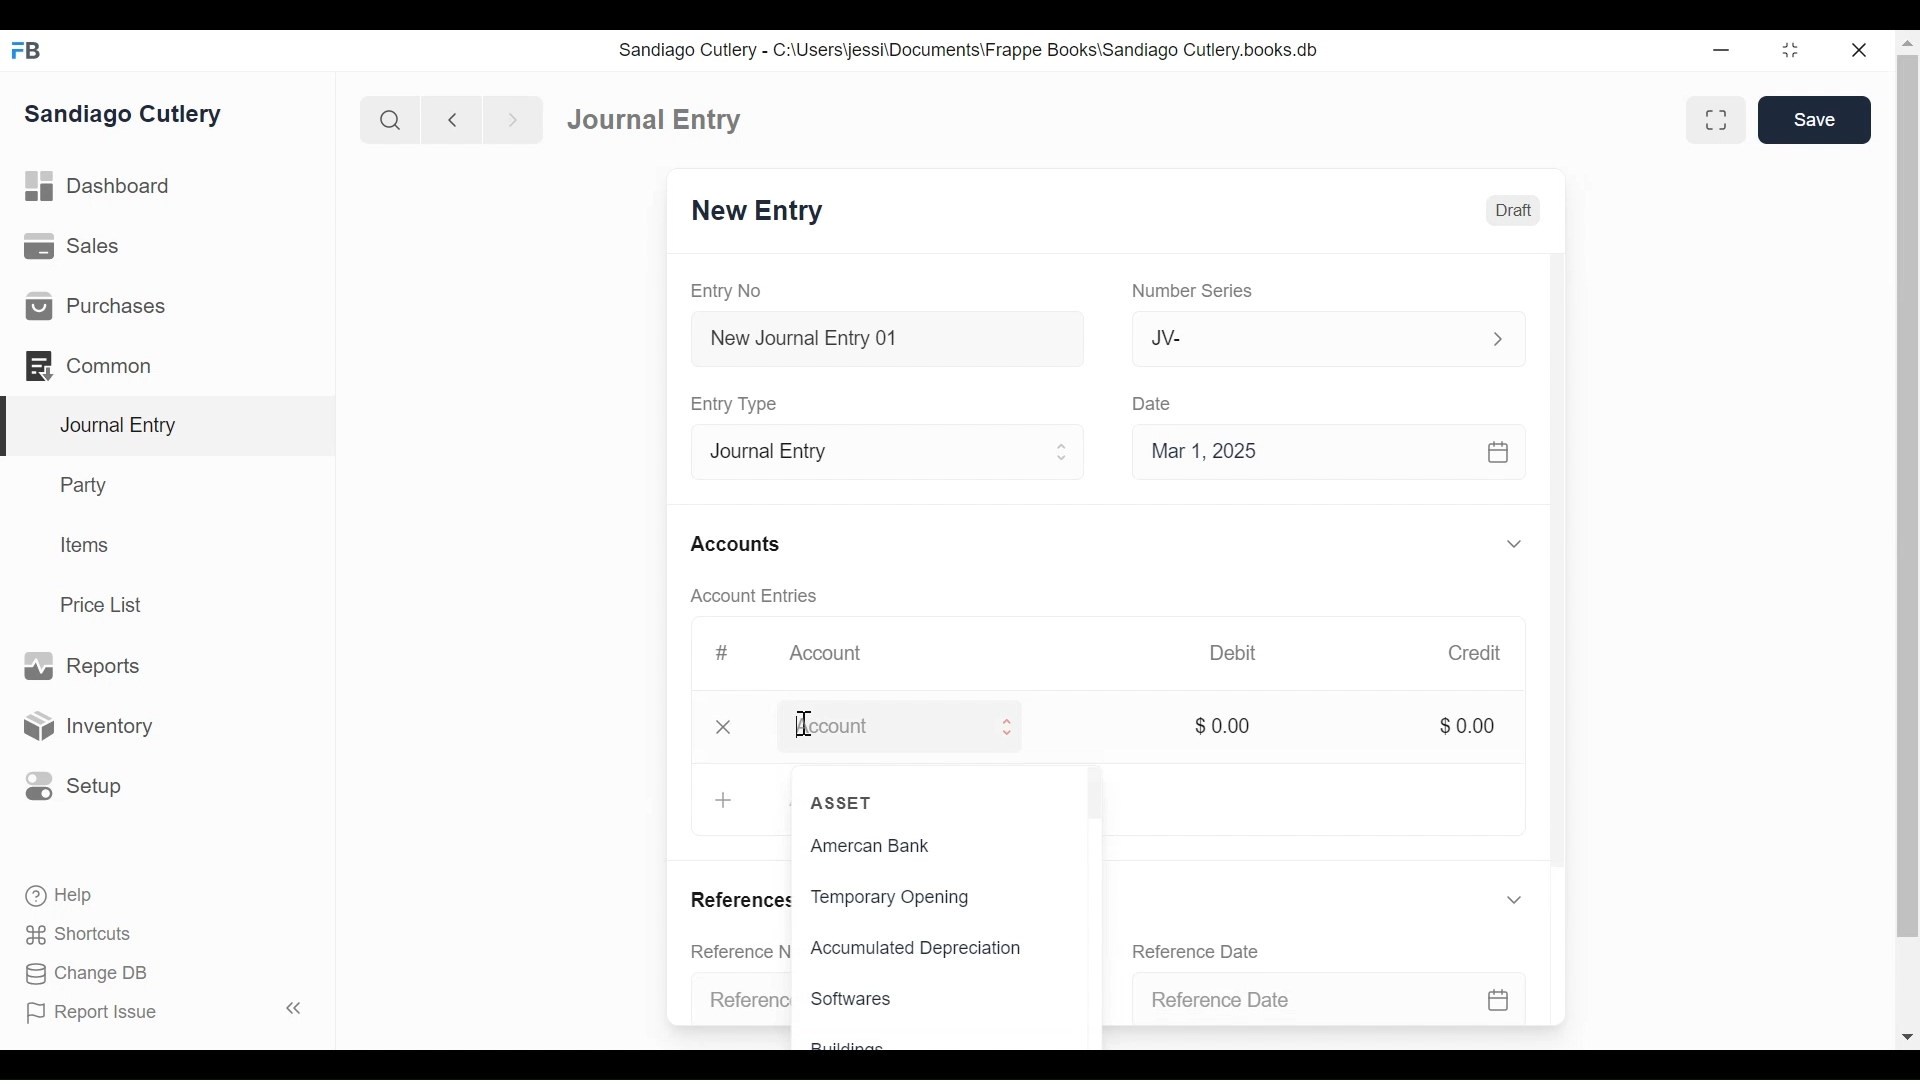  What do you see at coordinates (1342, 450) in the screenshot?
I see `Mar 1, 2025` at bounding box center [1342, 450].